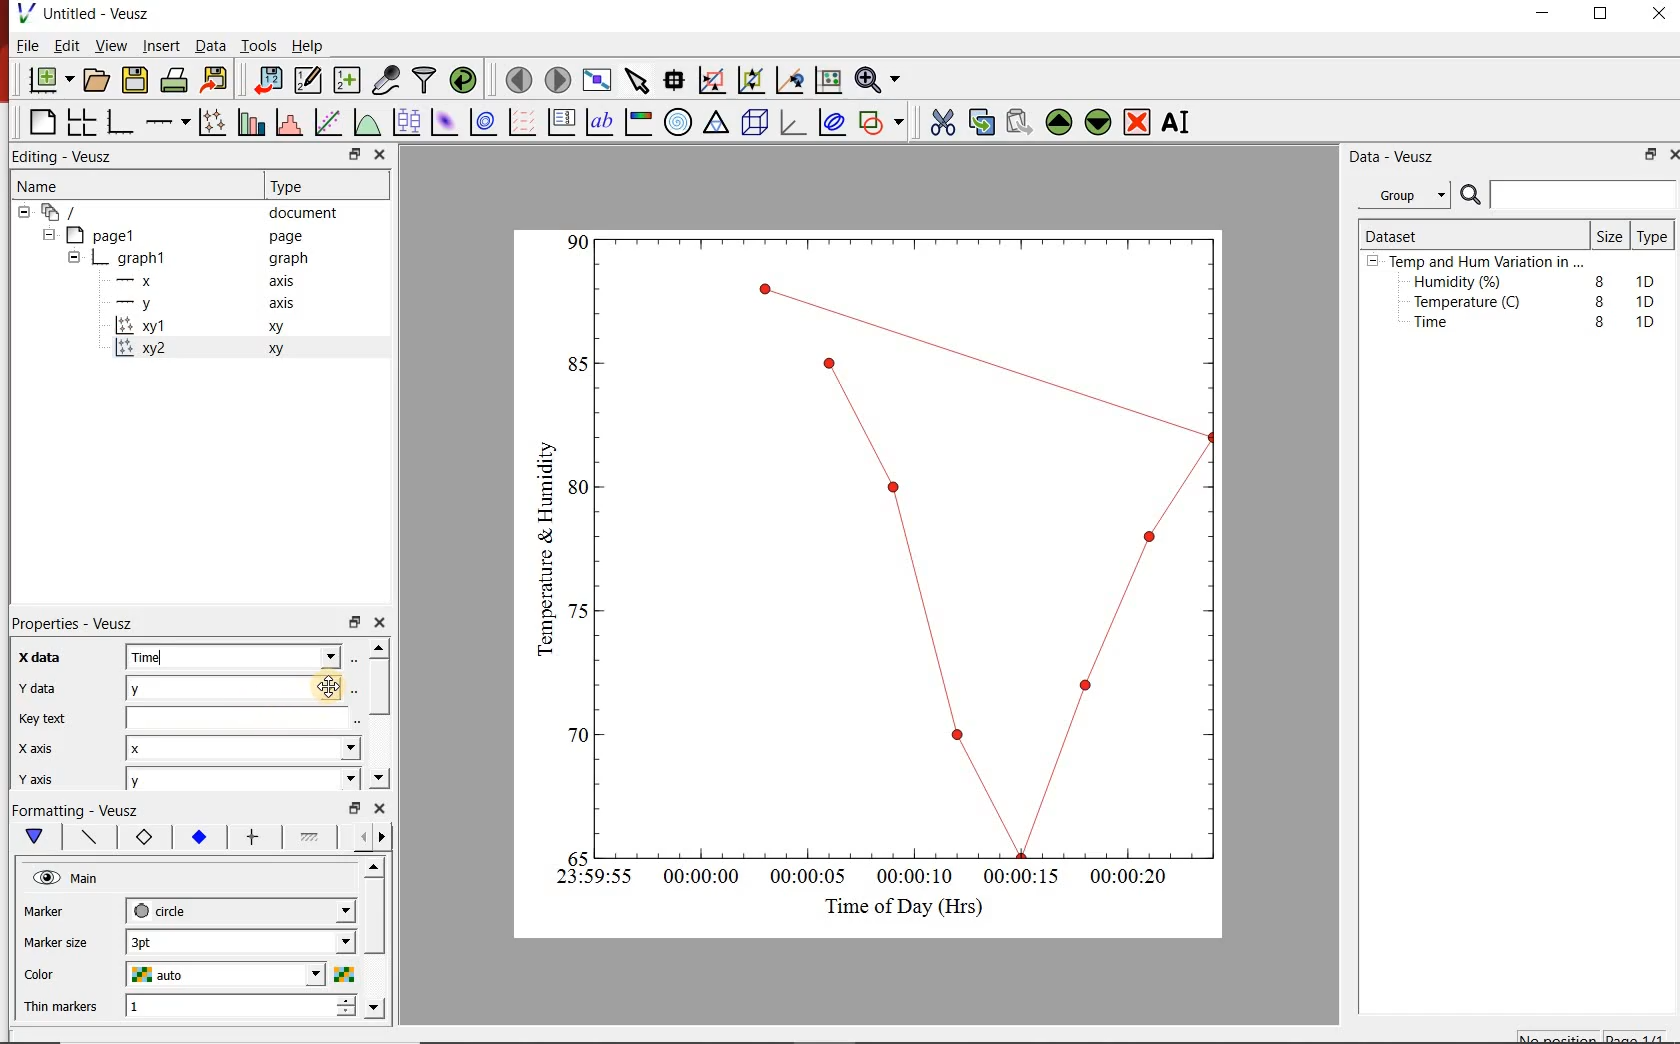 This screenshot has width=1680, height=1044. I want to click on visible (click to hide, set Hide to true), so click(44, 879).